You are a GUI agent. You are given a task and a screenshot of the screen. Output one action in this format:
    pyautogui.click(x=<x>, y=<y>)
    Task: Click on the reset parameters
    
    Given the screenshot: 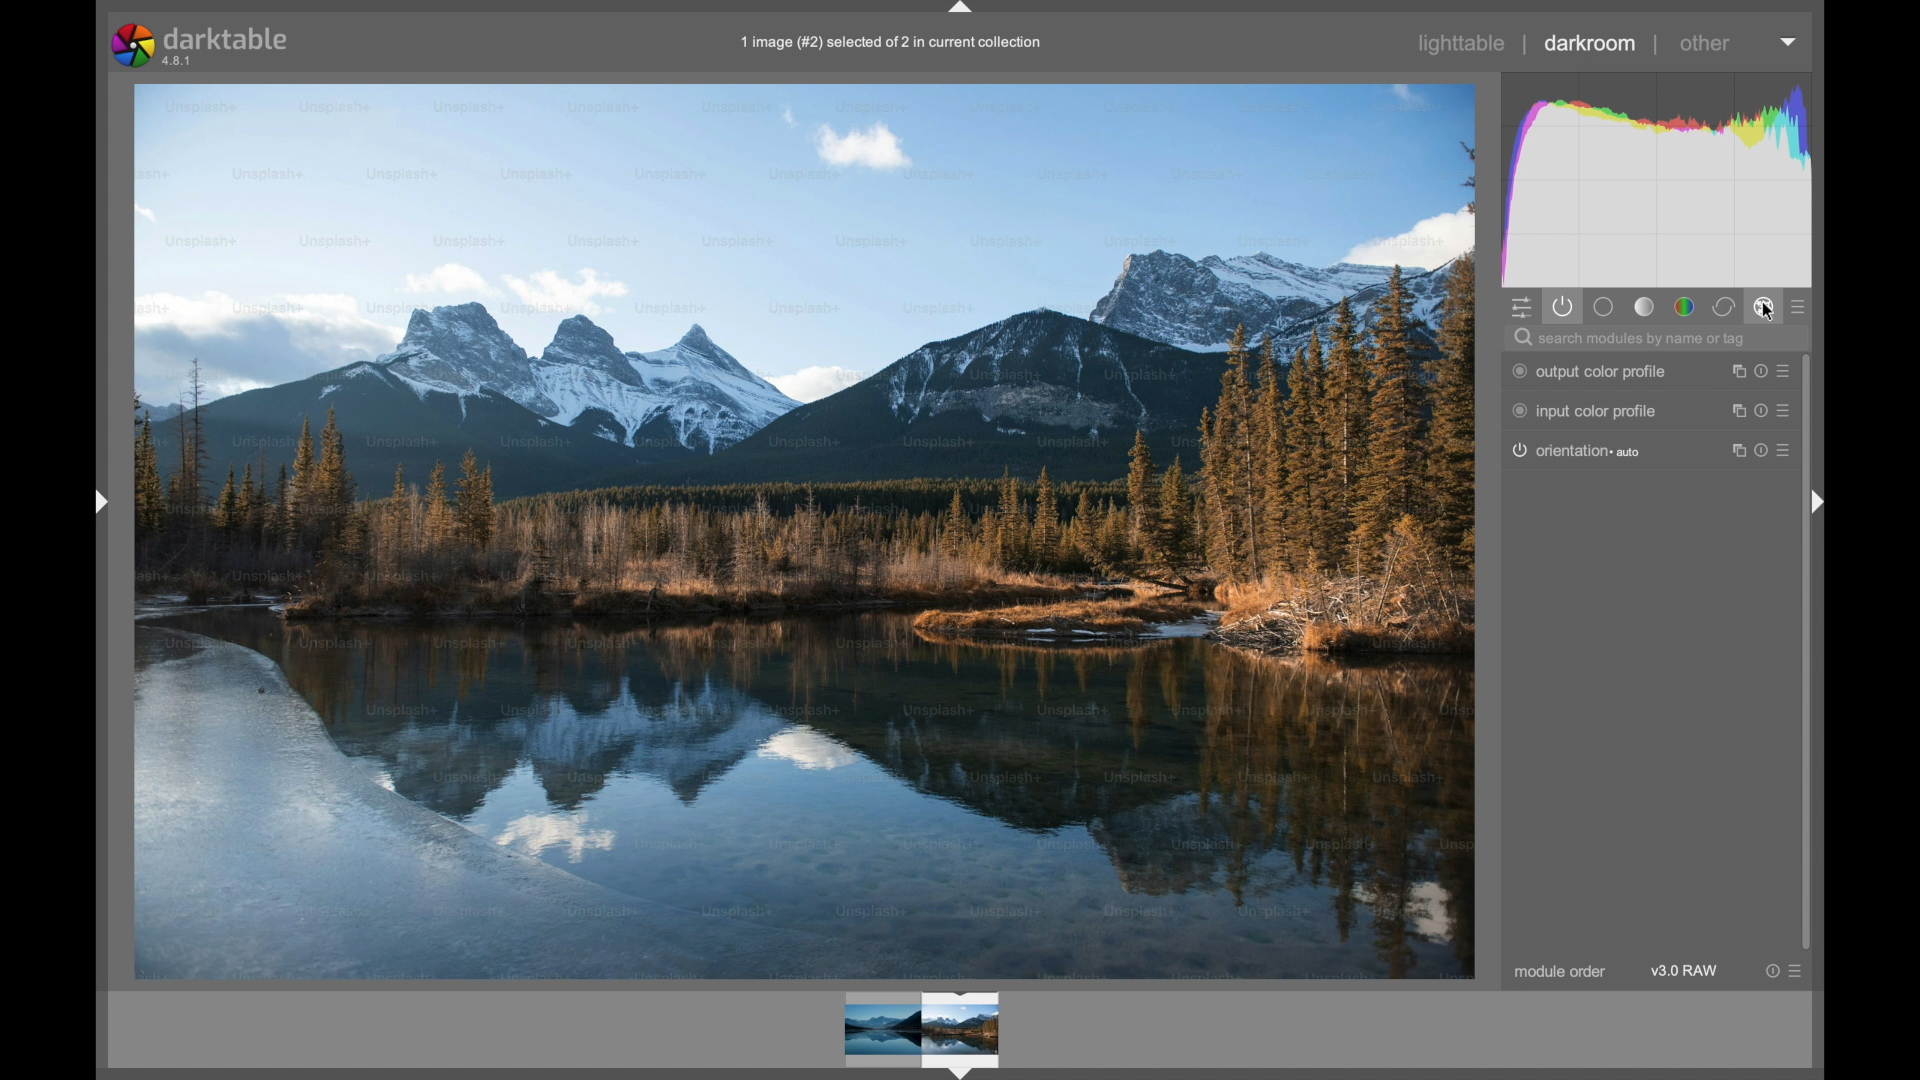 What is the action you would take?
    pyautogui.click(x=1769, y=971)
    